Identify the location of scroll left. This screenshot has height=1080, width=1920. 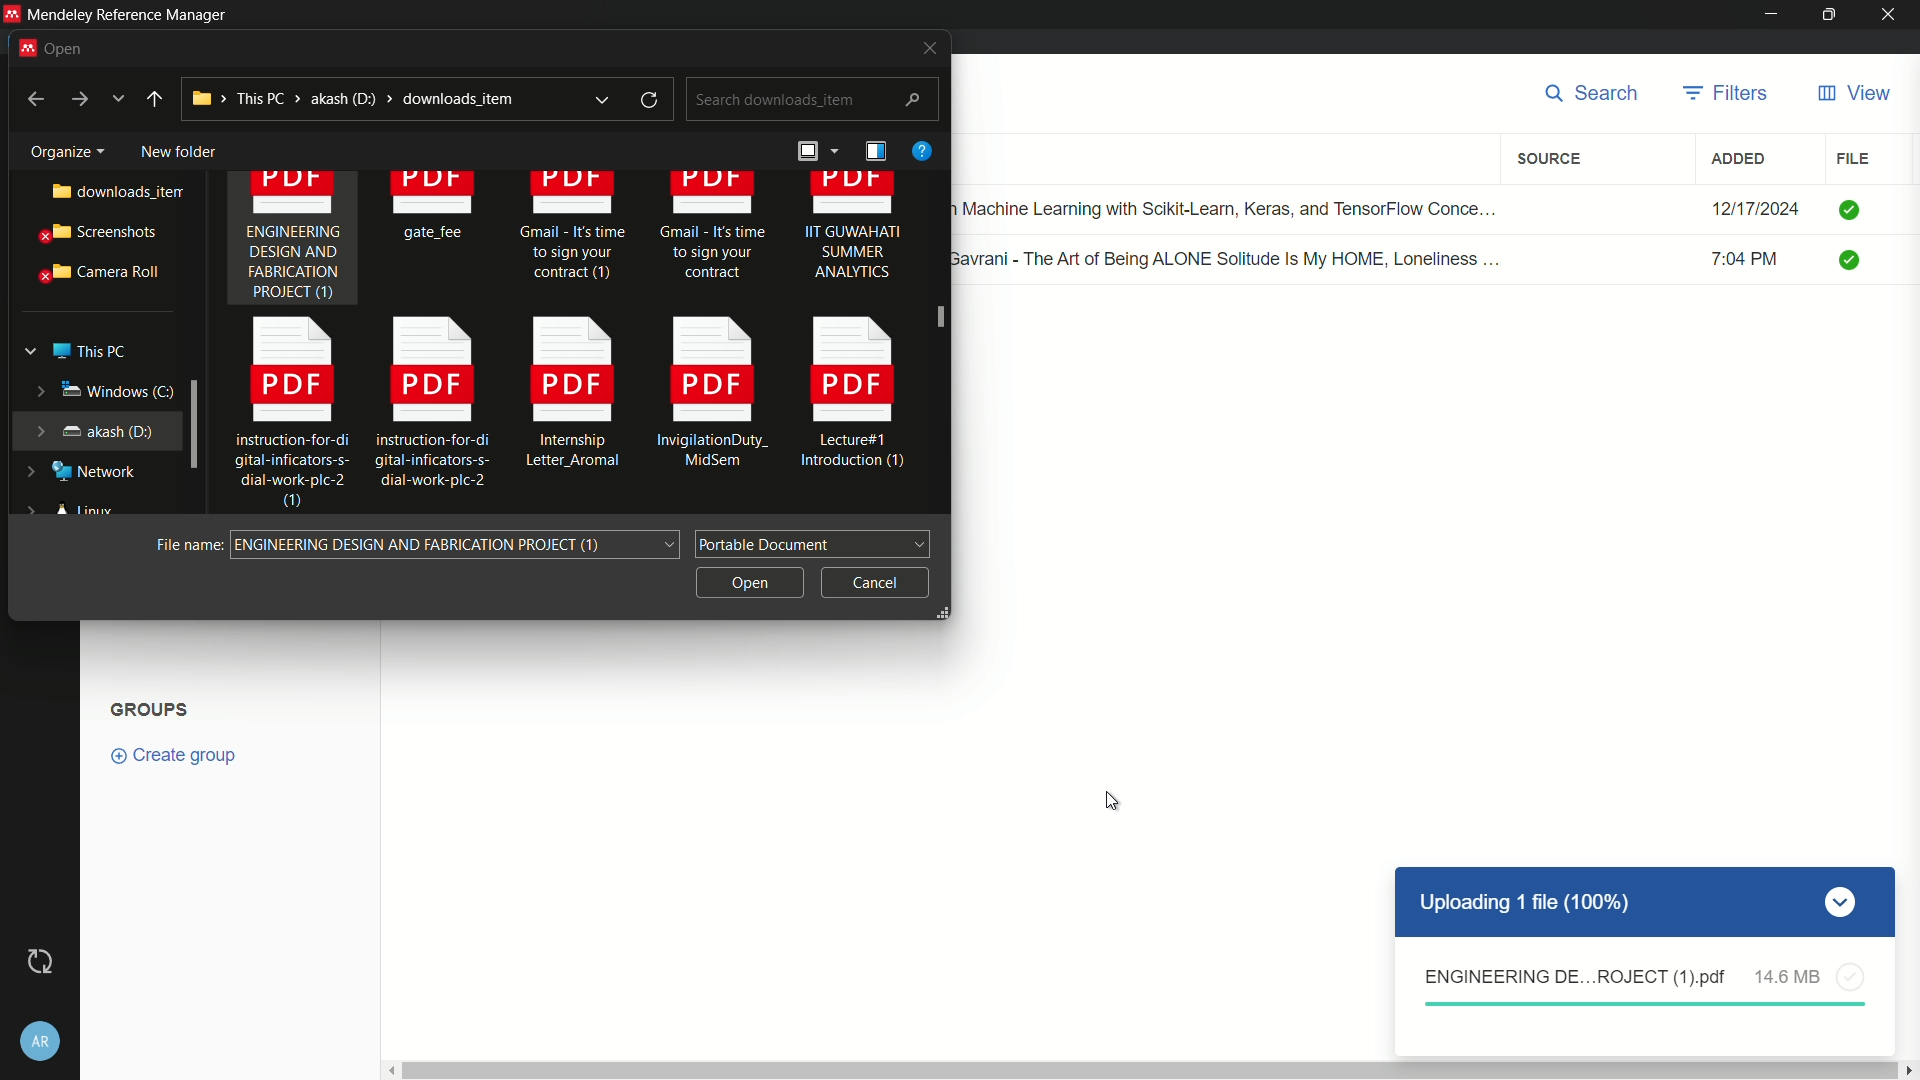
(388, 1070).